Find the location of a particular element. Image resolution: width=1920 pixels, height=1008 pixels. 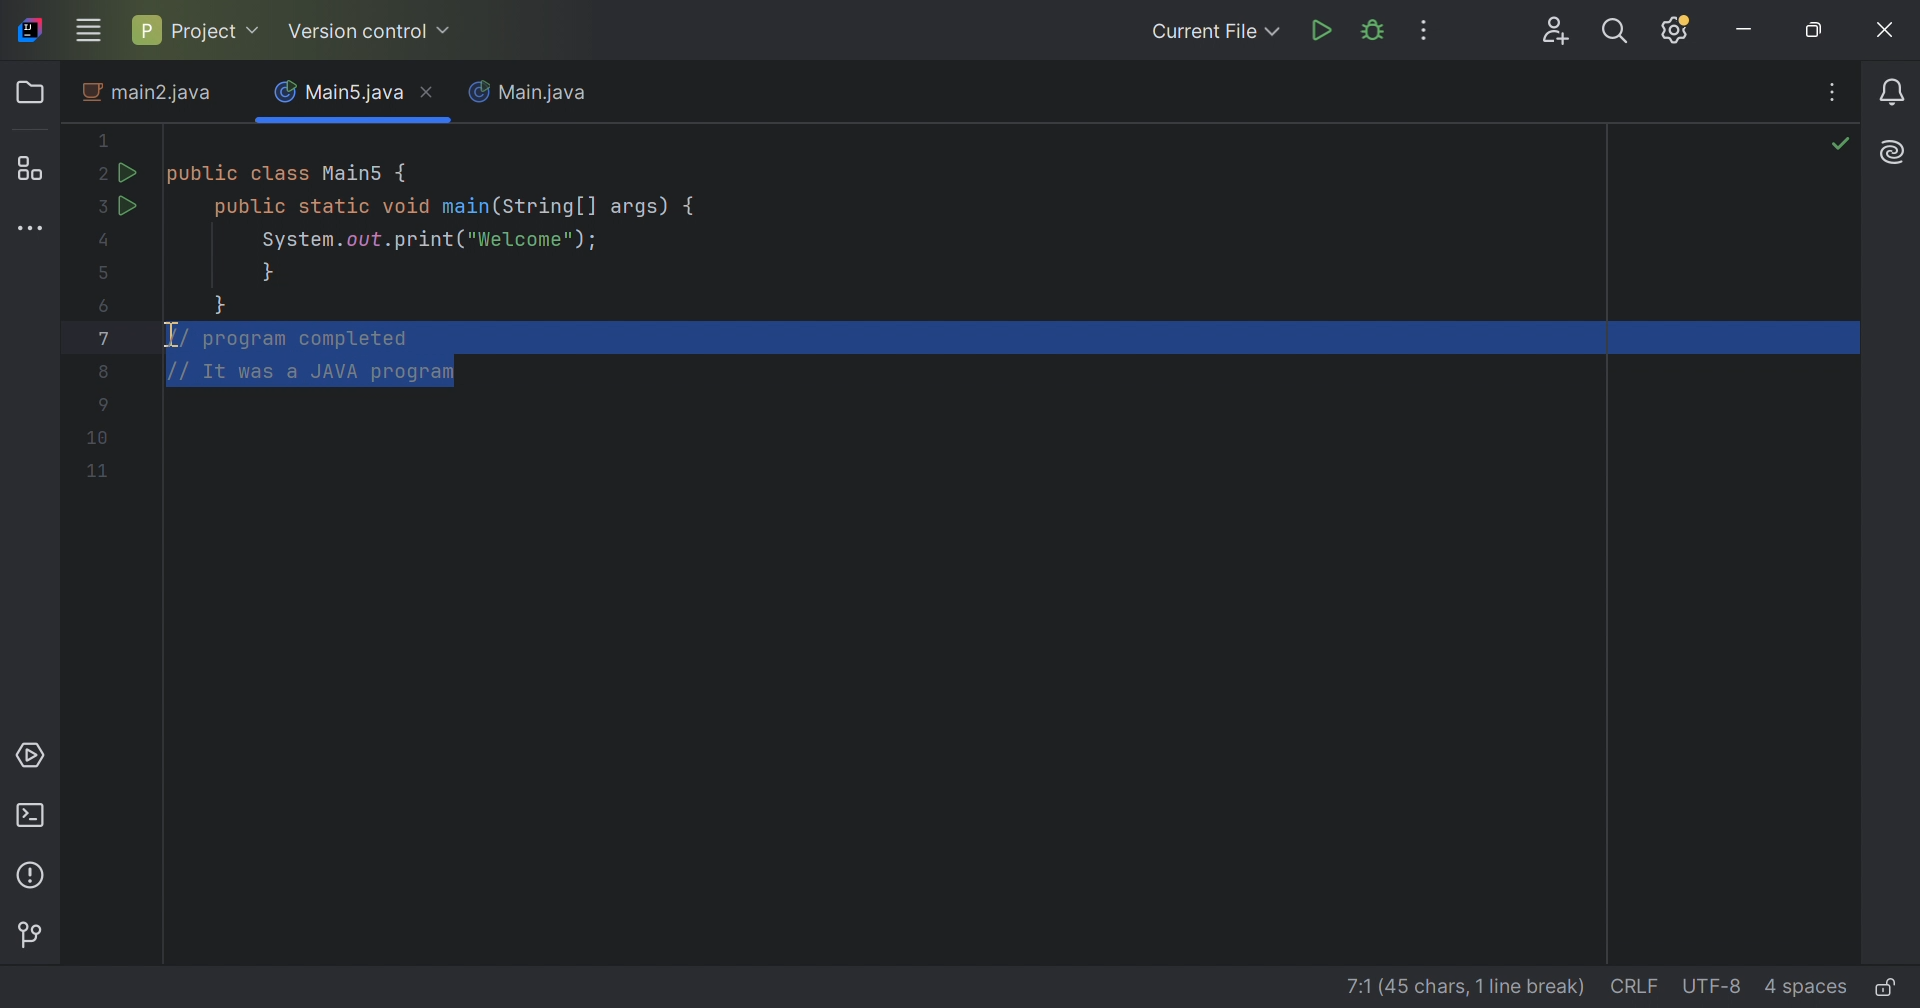

Main.java is located at coordinates (534, 94).